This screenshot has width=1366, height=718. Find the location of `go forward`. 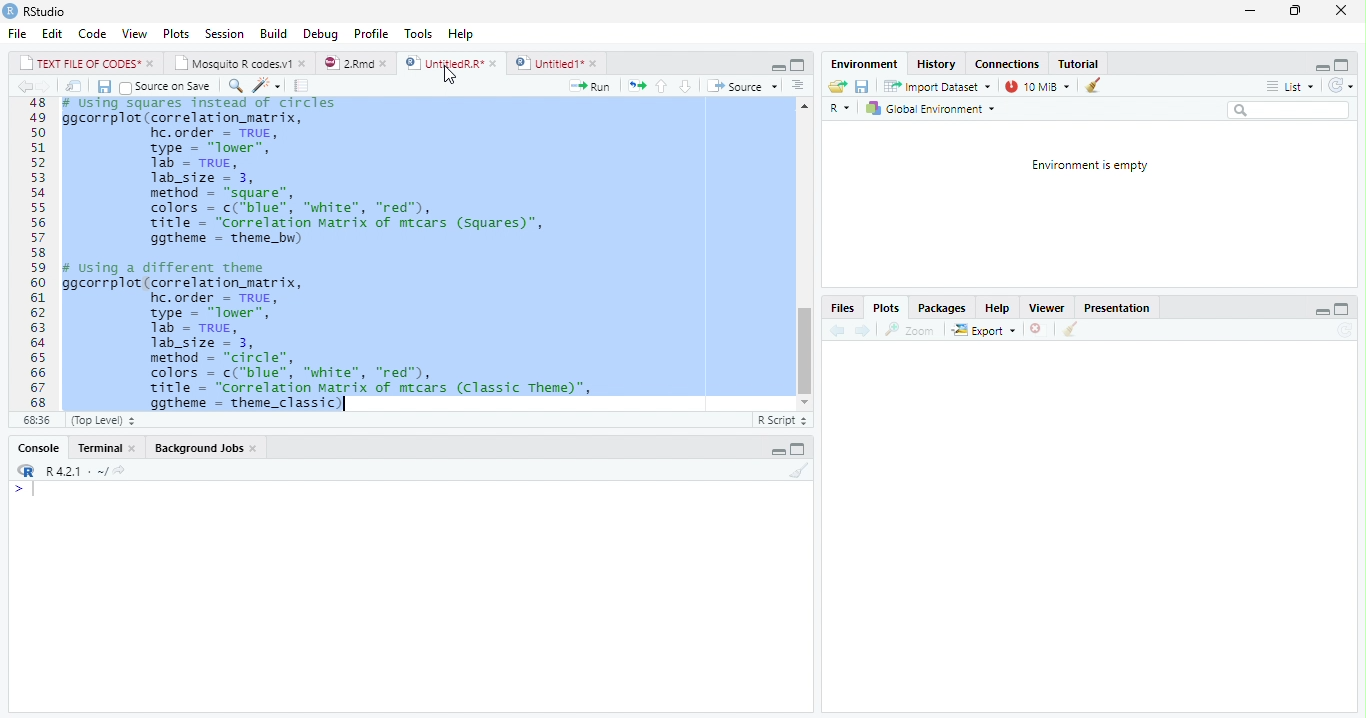

go forward is located at coordinates (863, 332).